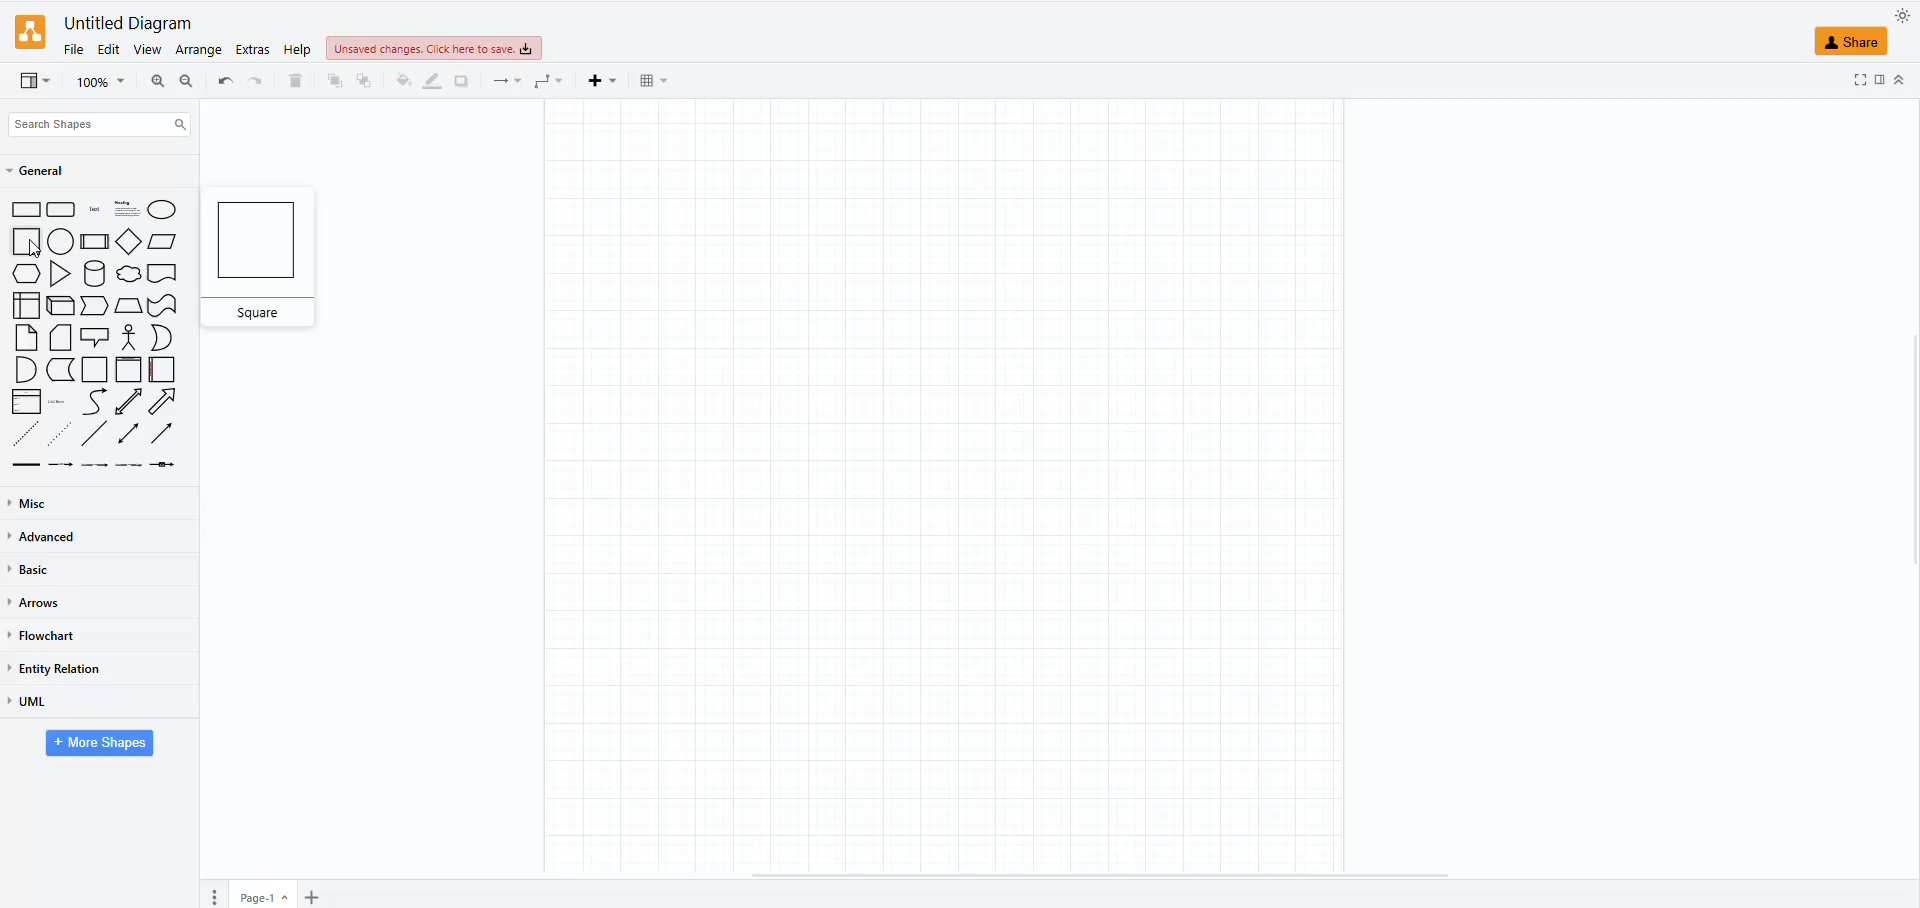  What do you see at coordinates (129, 435) in the screenshot?
I see `bidirectional connector` at bounding box center [129, 435].